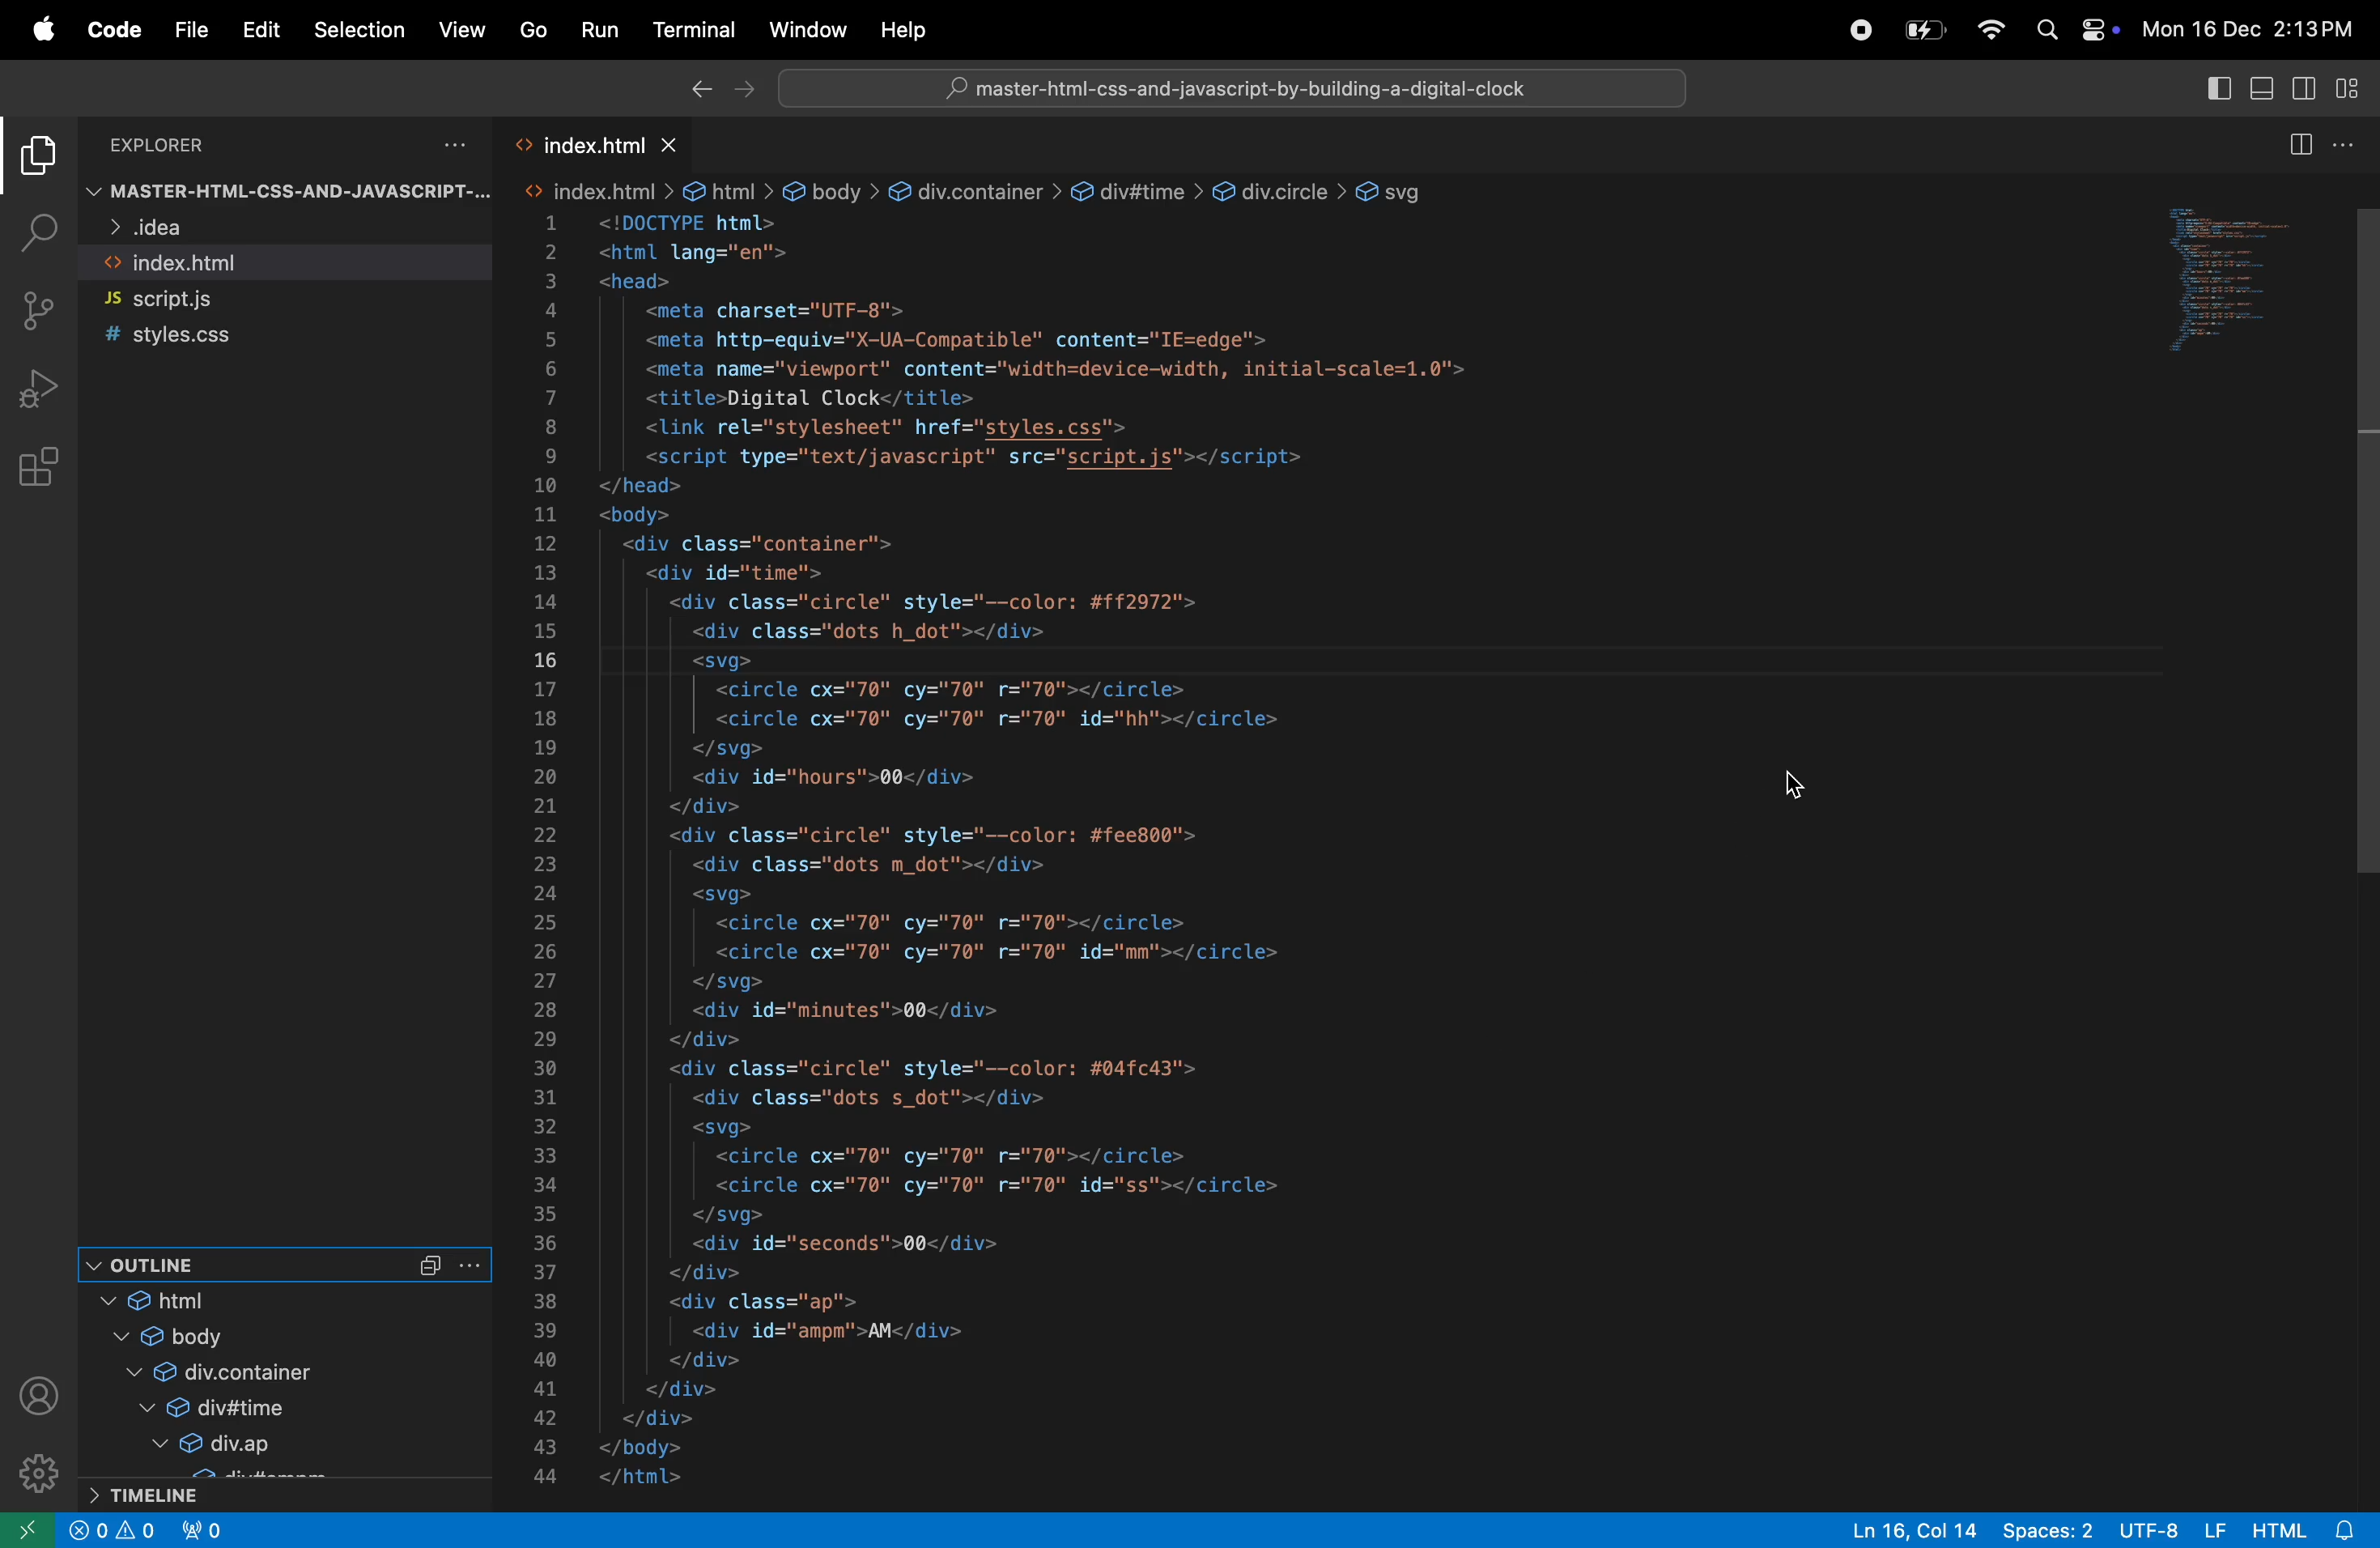 This screenshot has width=2380, height=1548. What do you see at coordinates (44, 463) in the screenshot?
I see `extensions` at bounding box center [44, 463].